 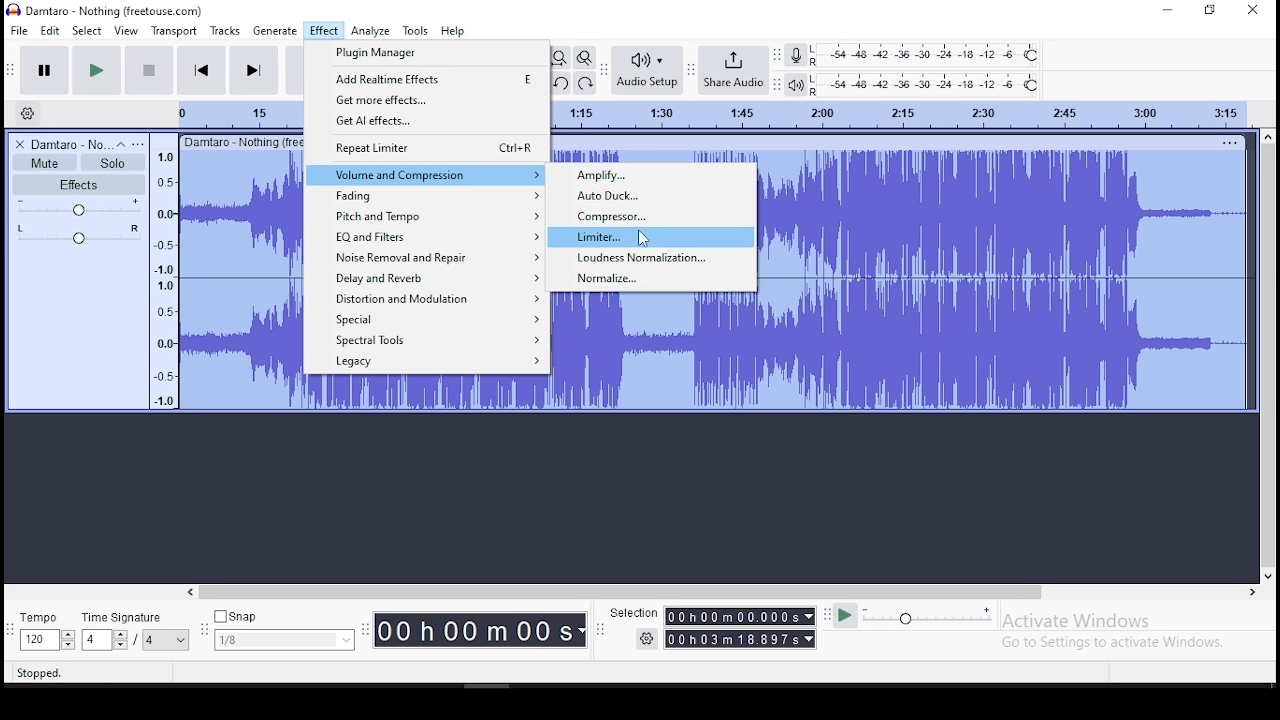 What do you see at coordinates (655, 352) in the screenshot?
I see `sound track` at bounding box center [655, 352].